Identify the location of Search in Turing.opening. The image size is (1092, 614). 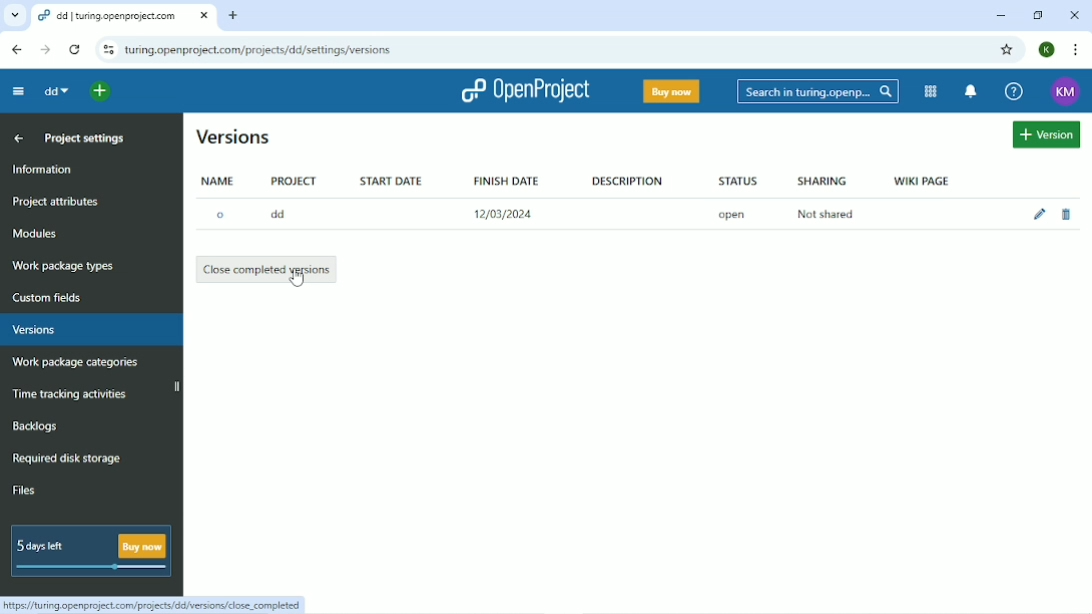
(818, 92).